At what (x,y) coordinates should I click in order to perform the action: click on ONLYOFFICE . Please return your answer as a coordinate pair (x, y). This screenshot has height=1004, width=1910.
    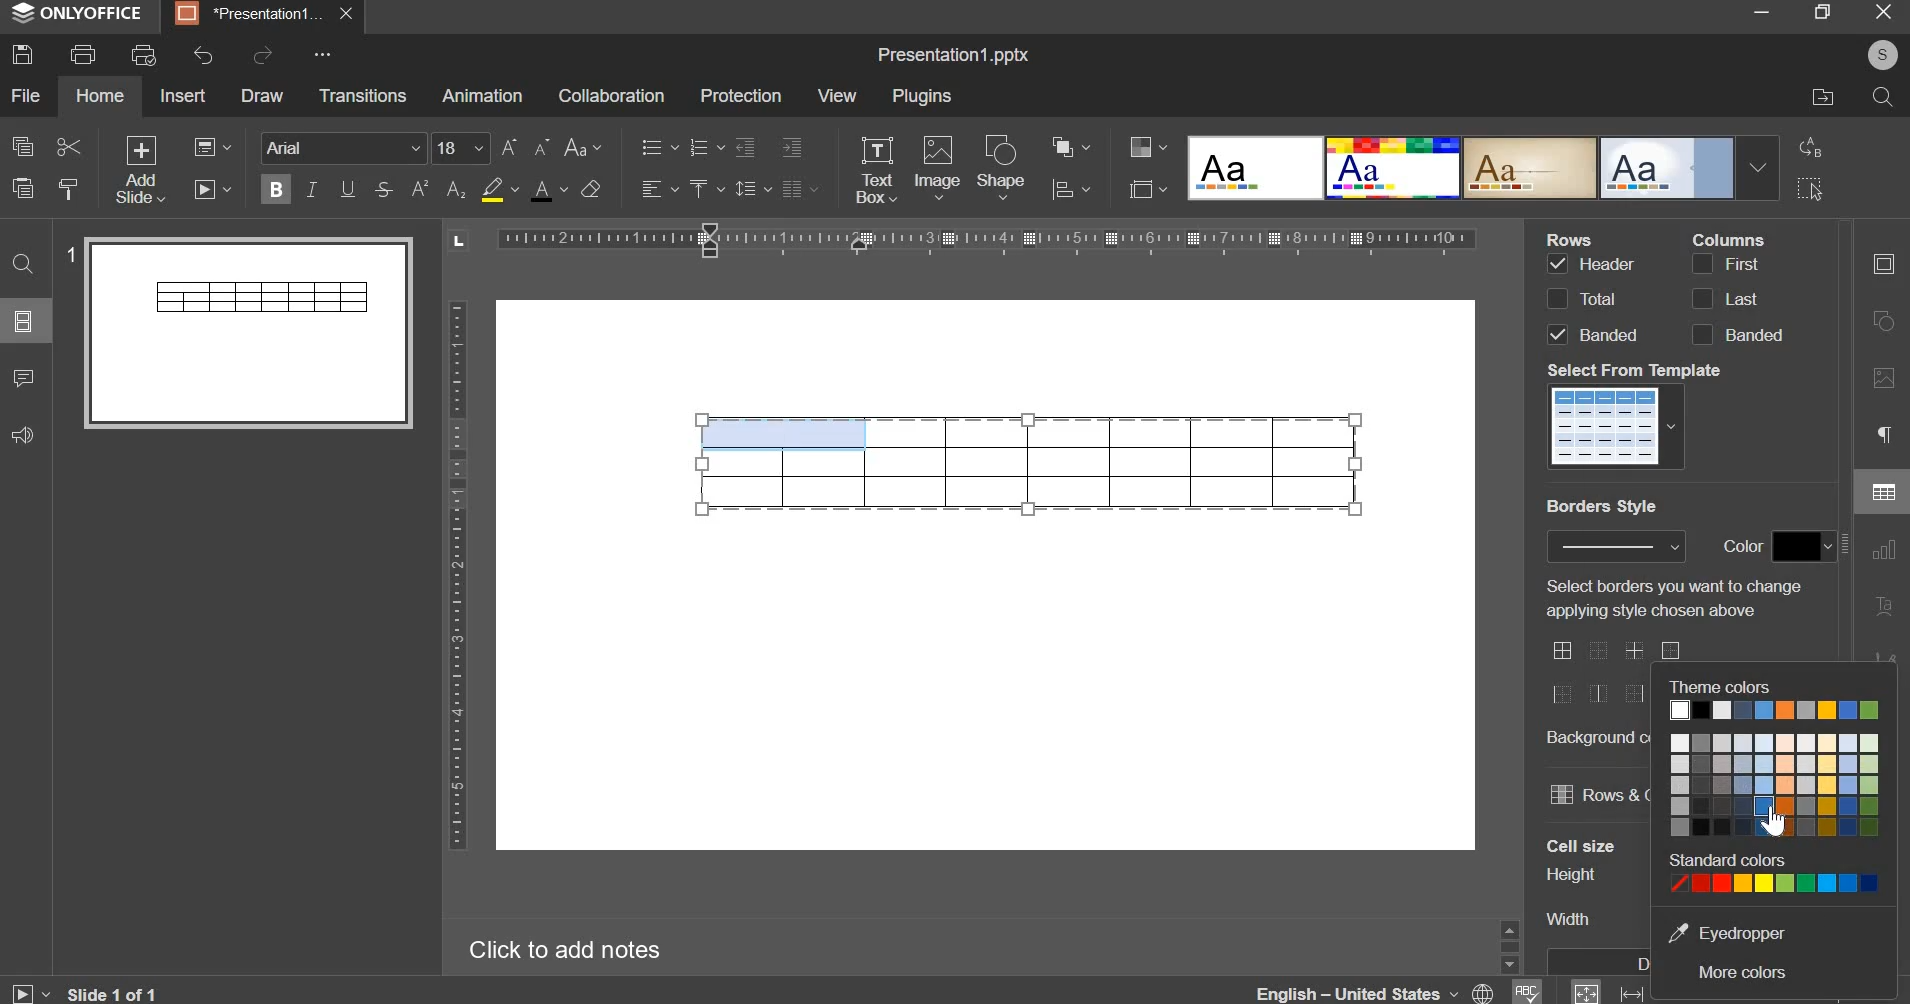
    Looking at the image, I should click on (81, 14).